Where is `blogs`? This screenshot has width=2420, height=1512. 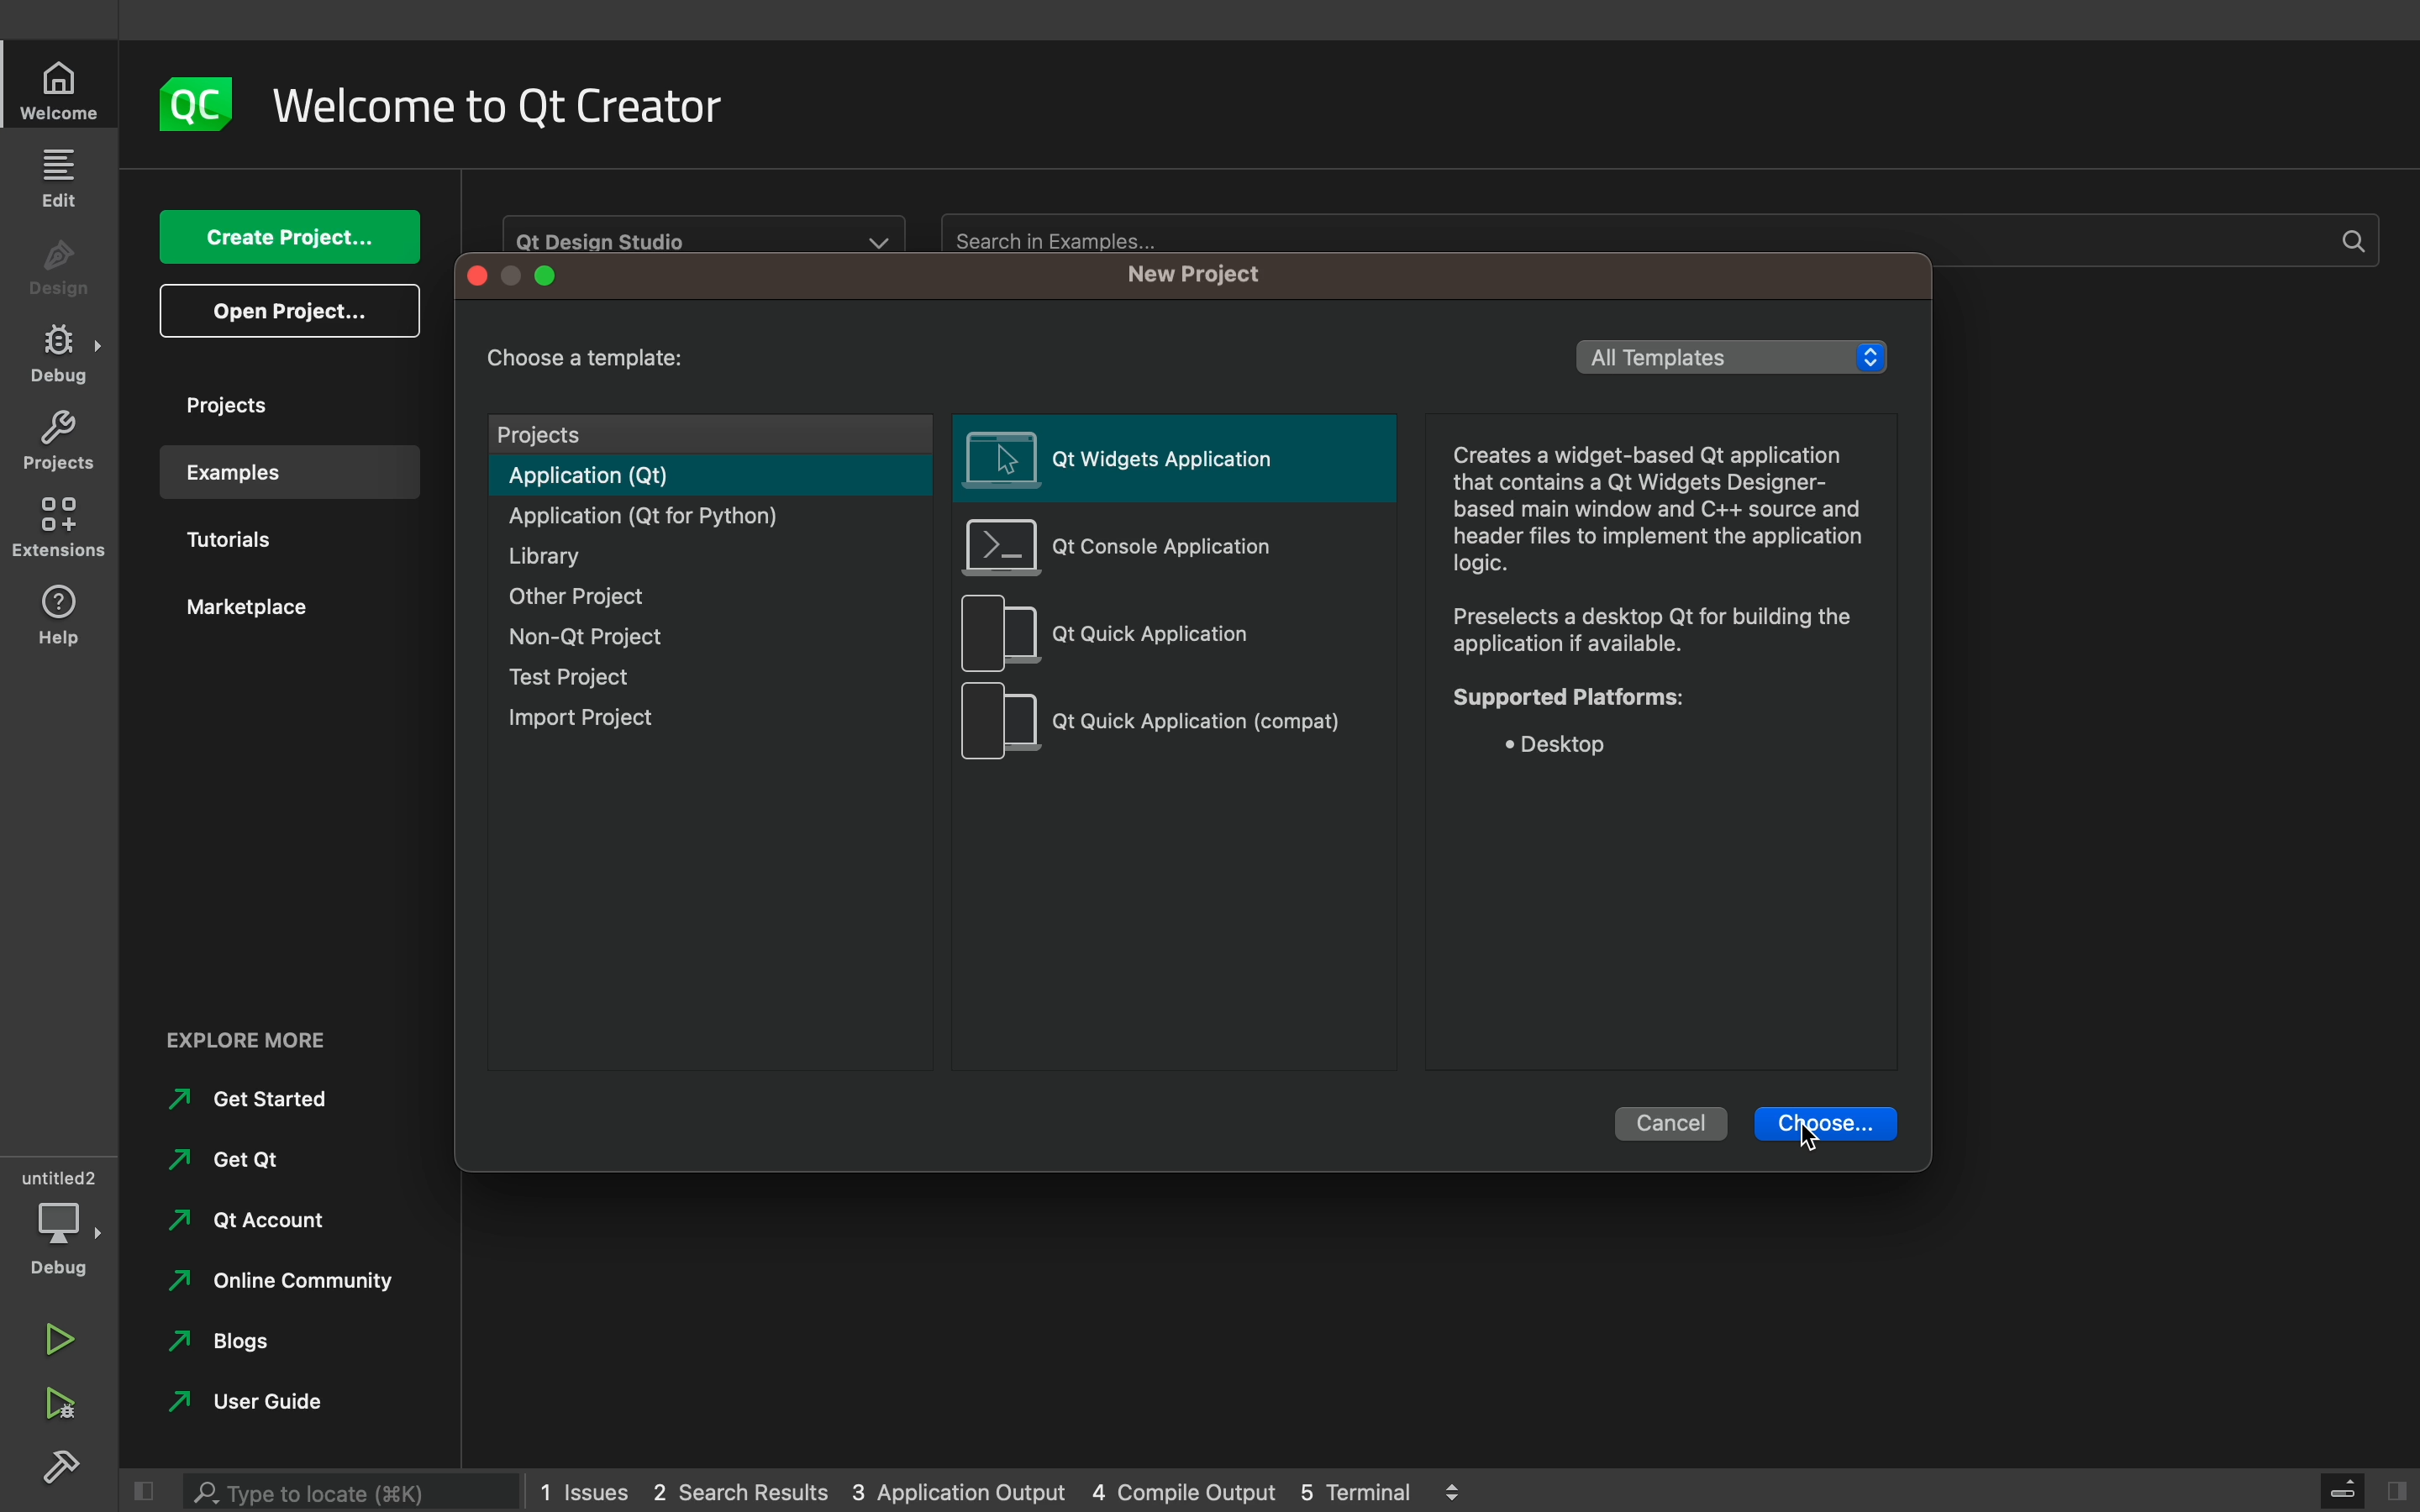 blogs is located at coordinates (226, 1348).